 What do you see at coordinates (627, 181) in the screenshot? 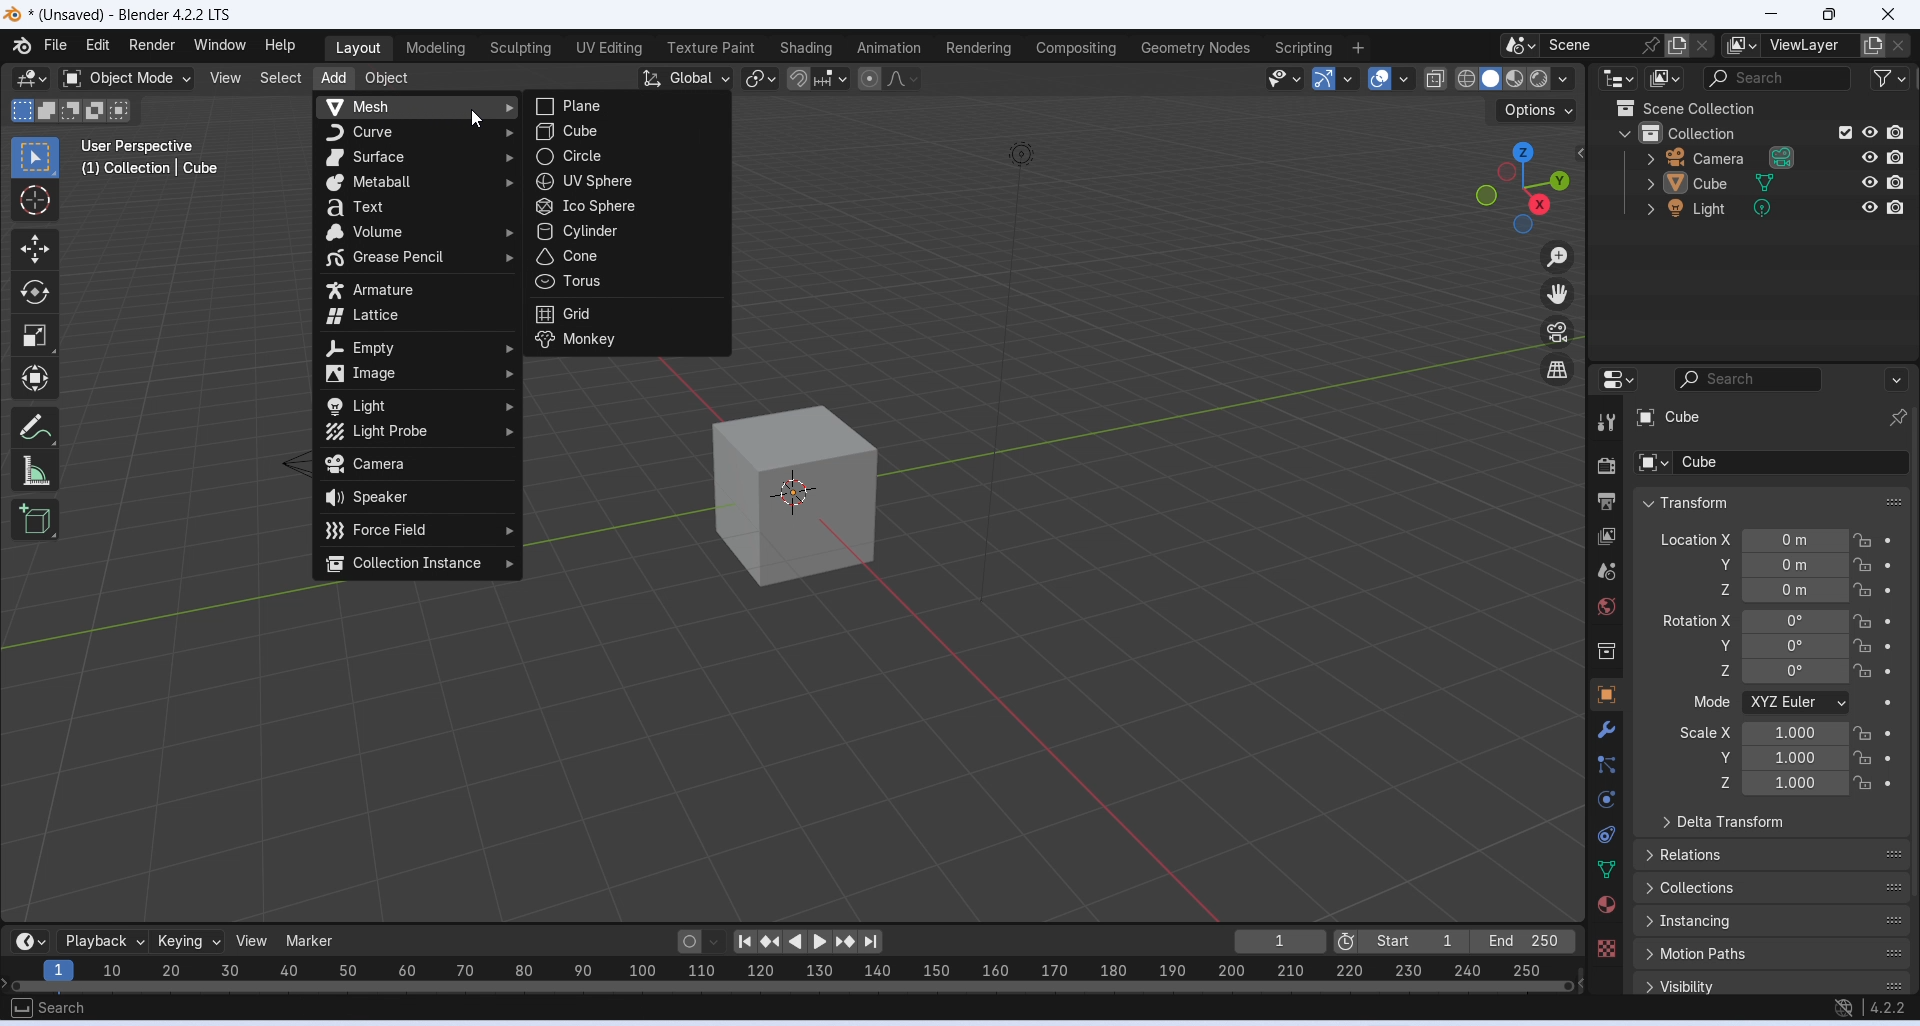
I see `uv sphere` at bounding box center [627, 181].